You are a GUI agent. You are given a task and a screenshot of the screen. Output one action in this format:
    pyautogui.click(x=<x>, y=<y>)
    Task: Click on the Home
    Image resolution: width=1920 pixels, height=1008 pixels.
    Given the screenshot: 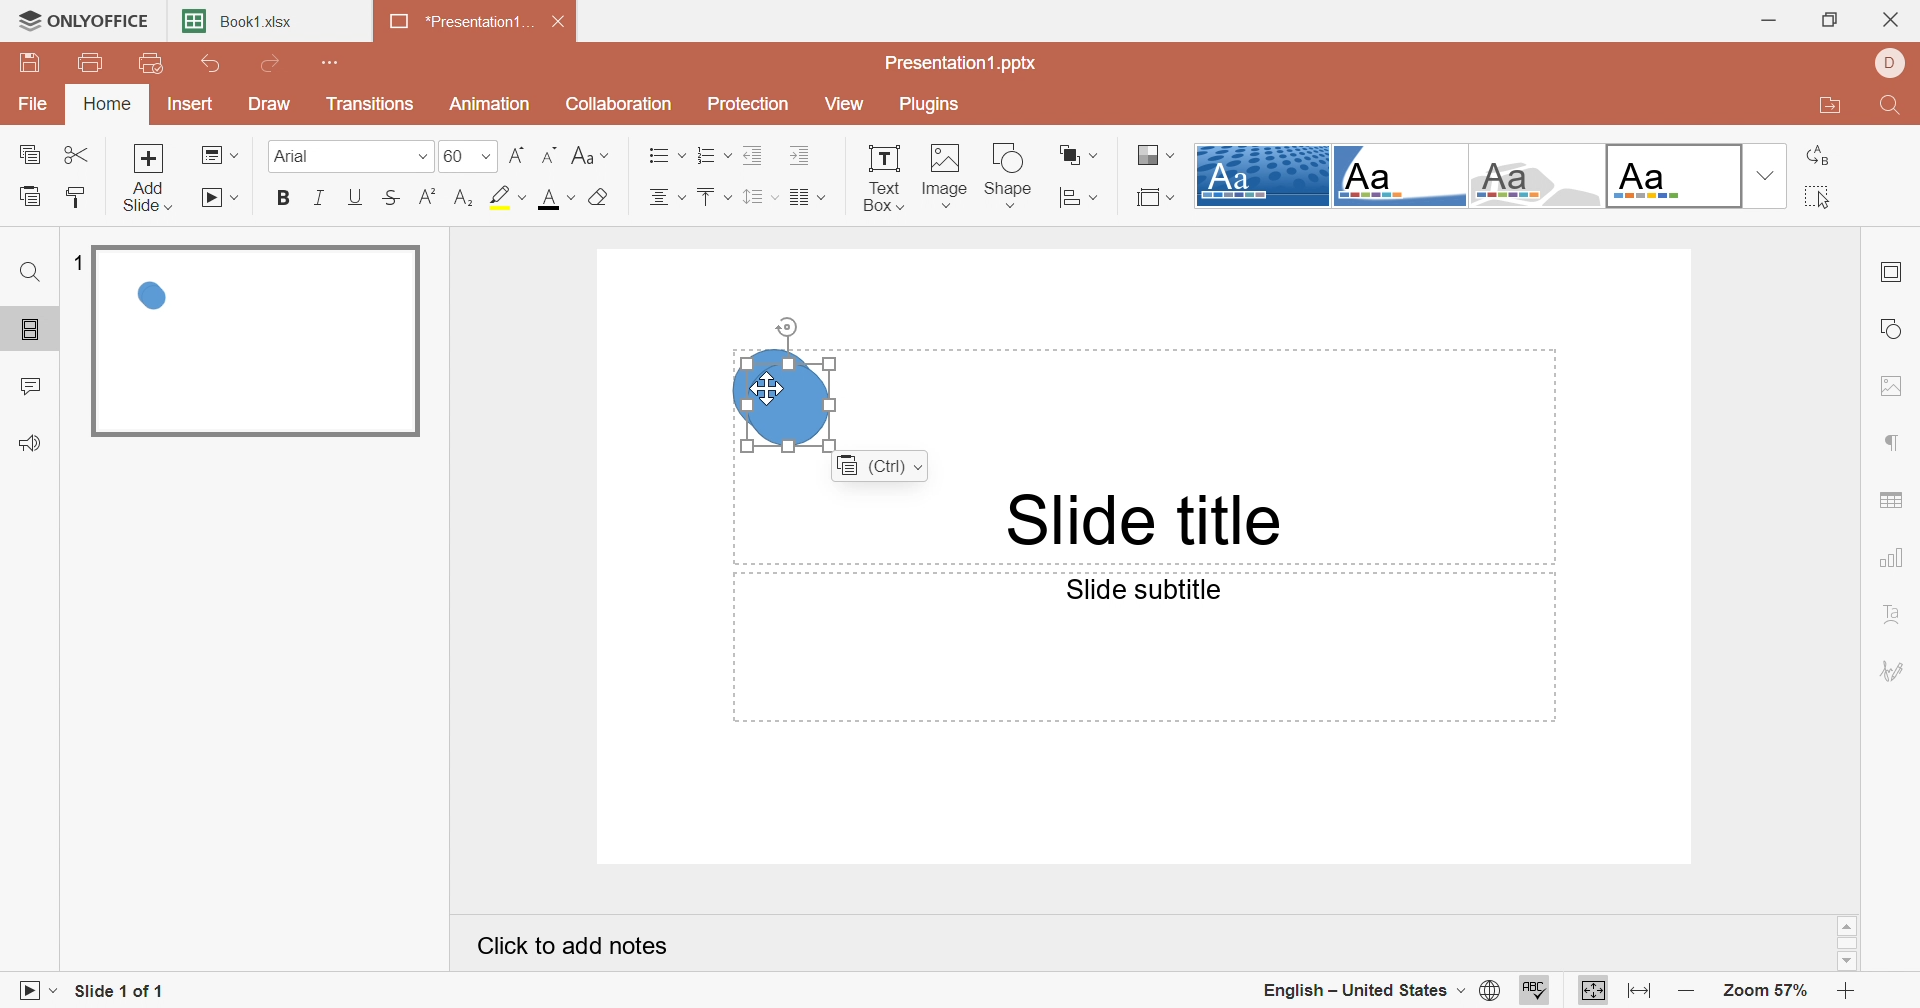 What is the action you would take?
    pyautogui.click(x=107, y=103)
    